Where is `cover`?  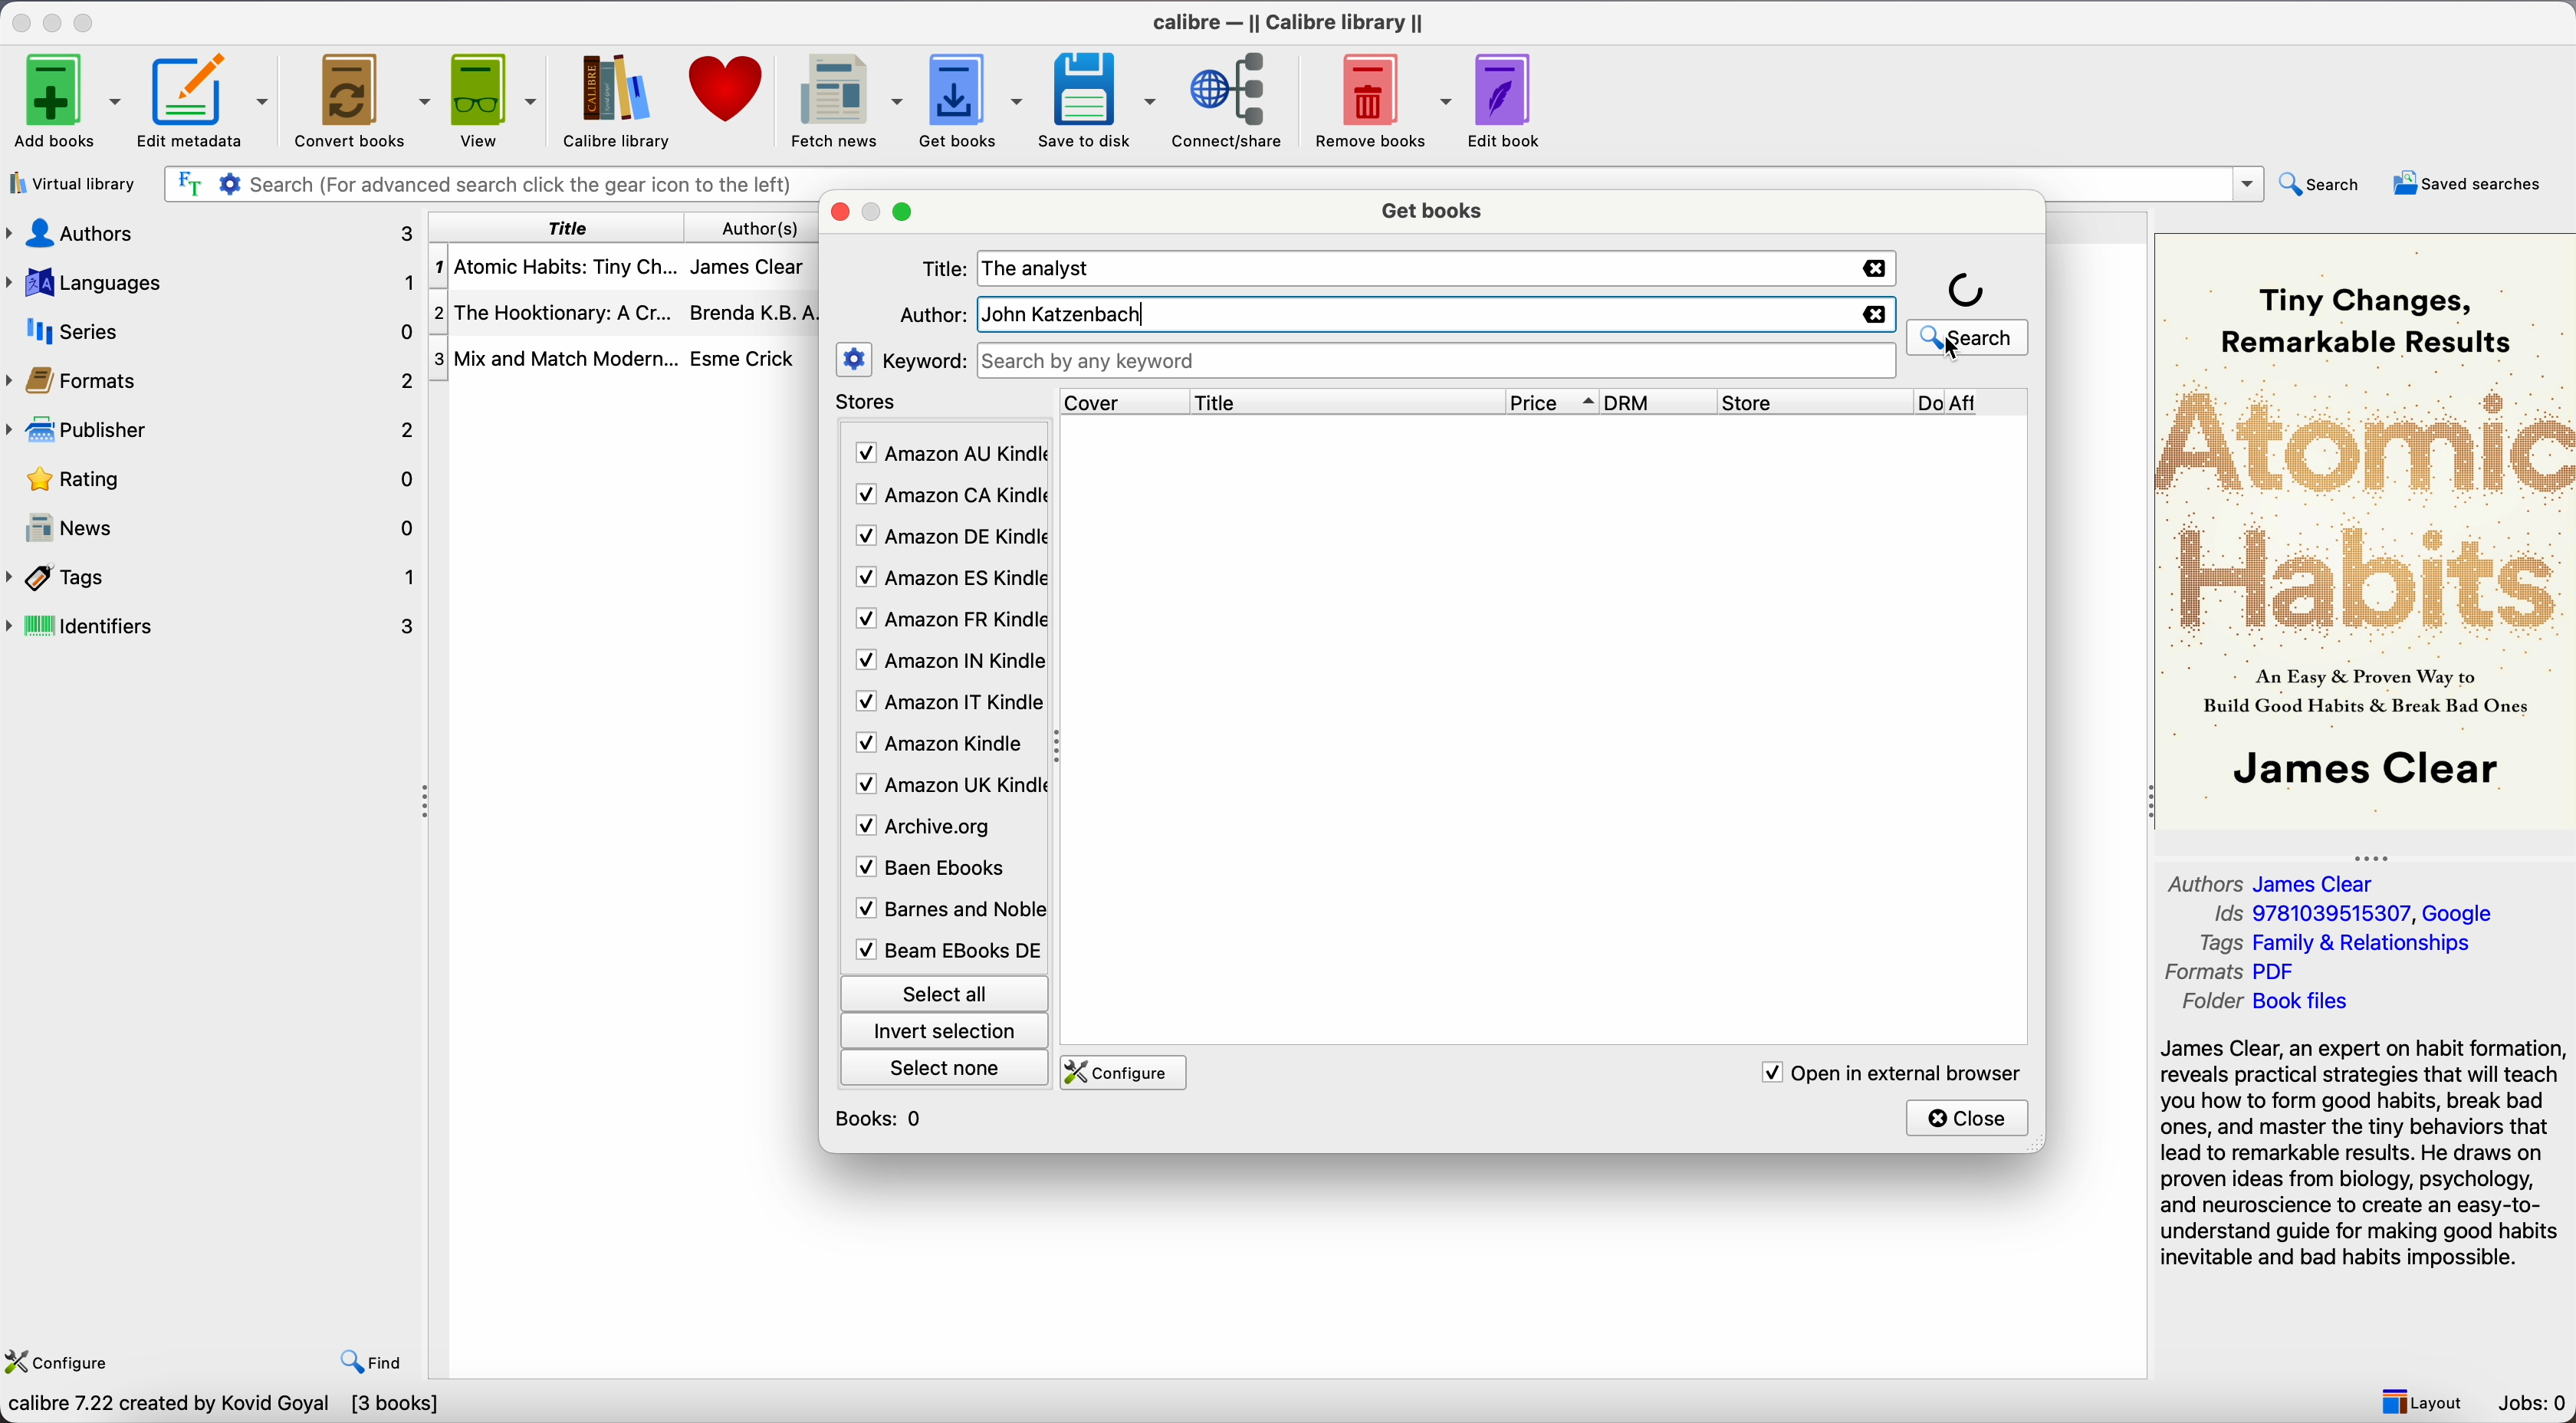
cover is located at coordinates (1116, 401).